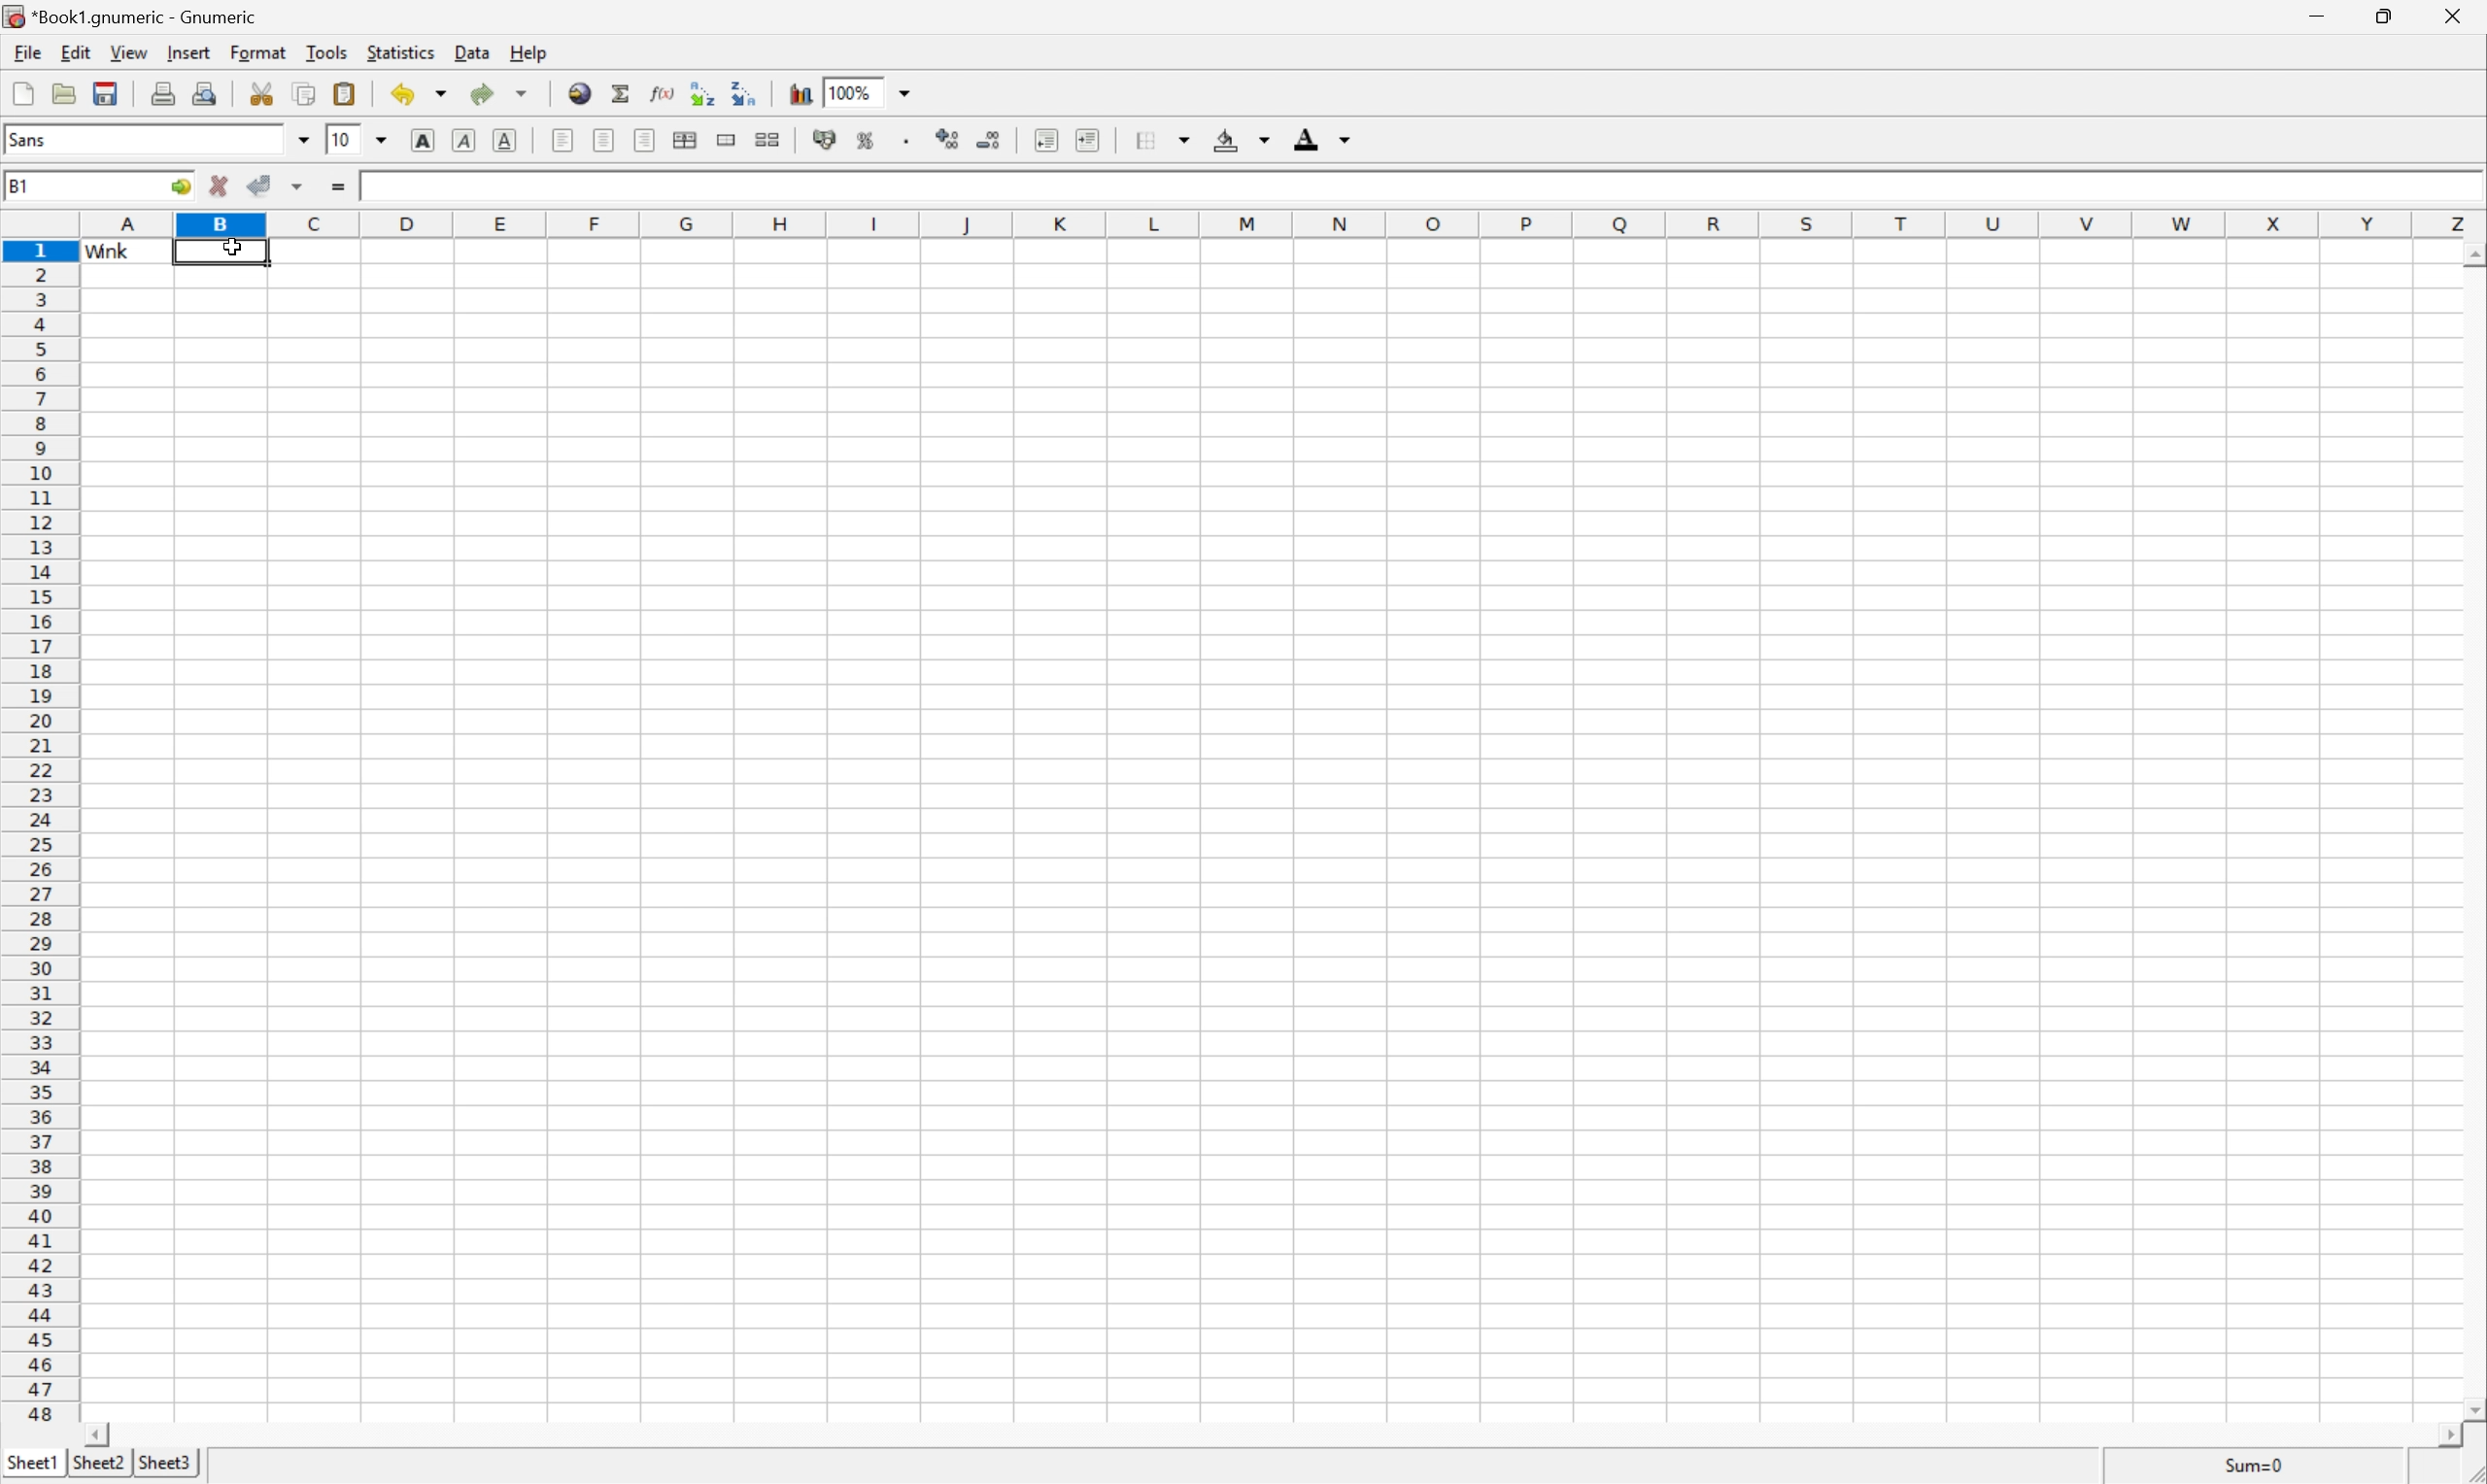 Image resolution: width=2487 pixels, height=1484 pixels. Describe the element at coordinates (2471, 1410) in the screenshot. I see `scroll down` at that location.